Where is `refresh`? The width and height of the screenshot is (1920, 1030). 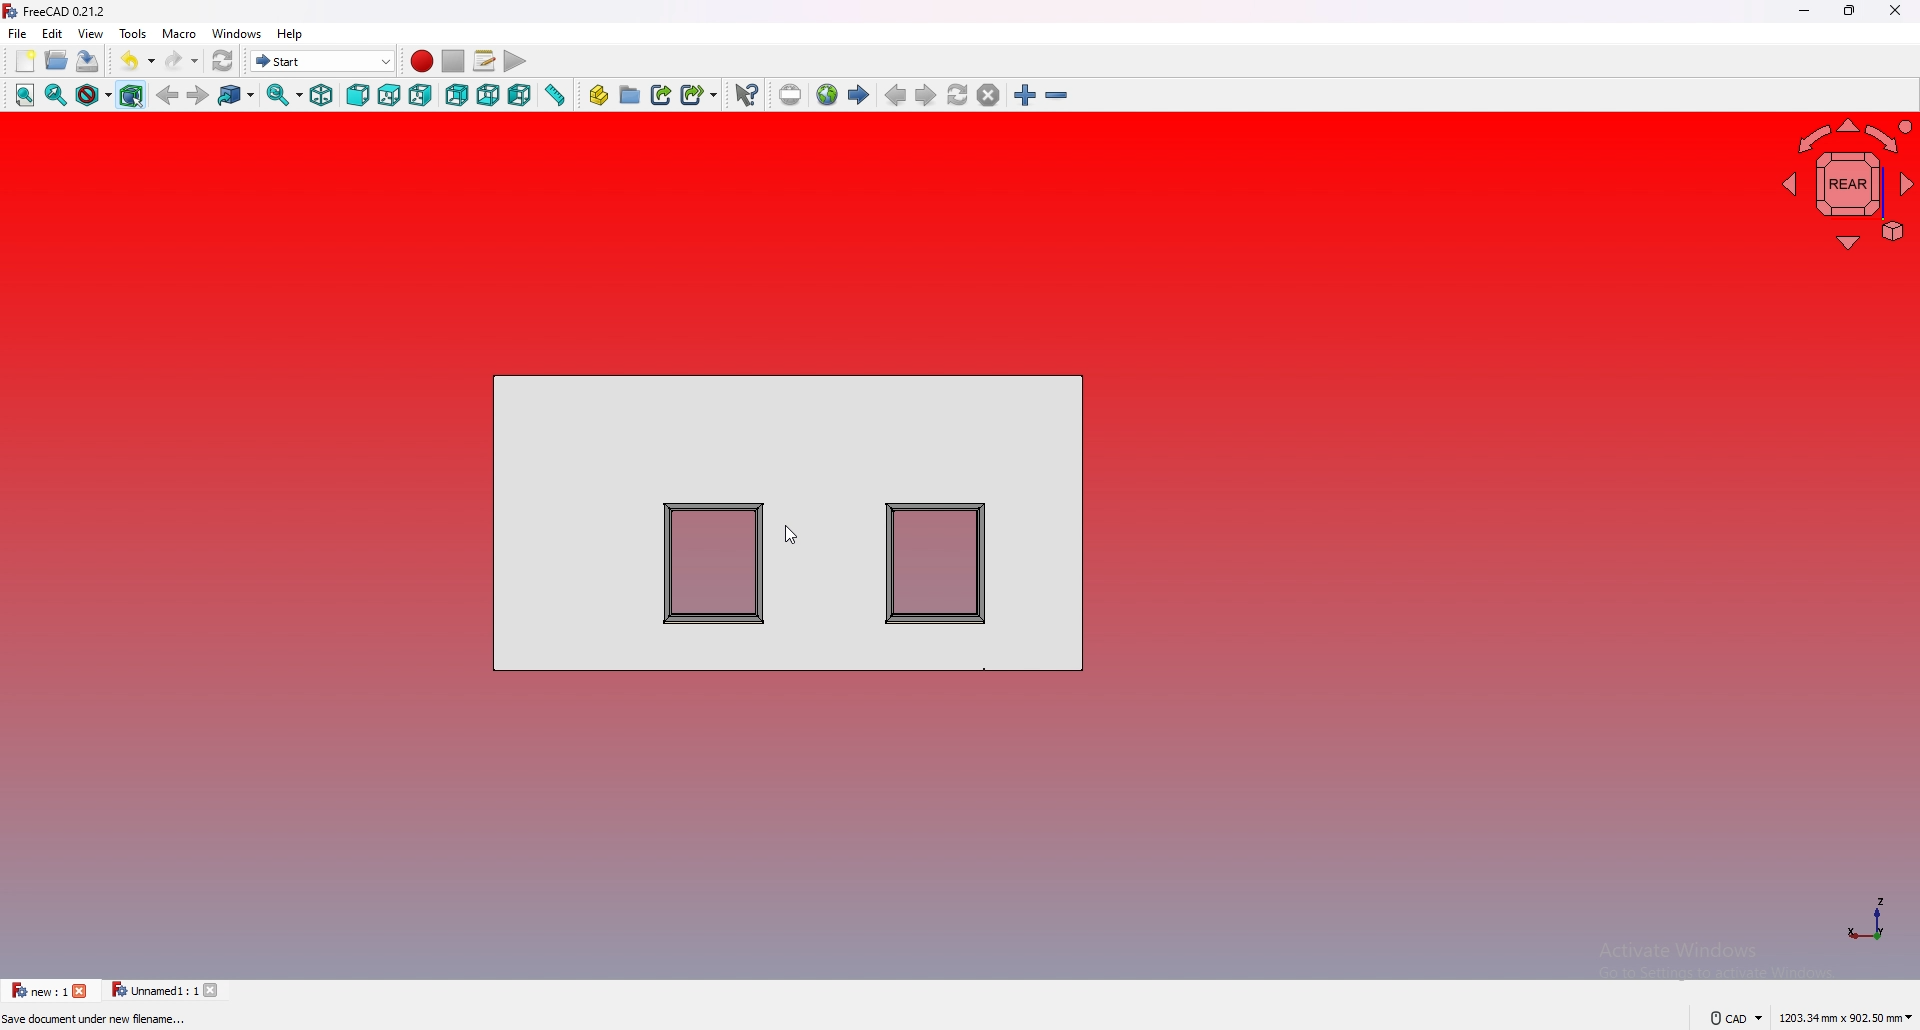 refresh is located at coordinates (222, 61).